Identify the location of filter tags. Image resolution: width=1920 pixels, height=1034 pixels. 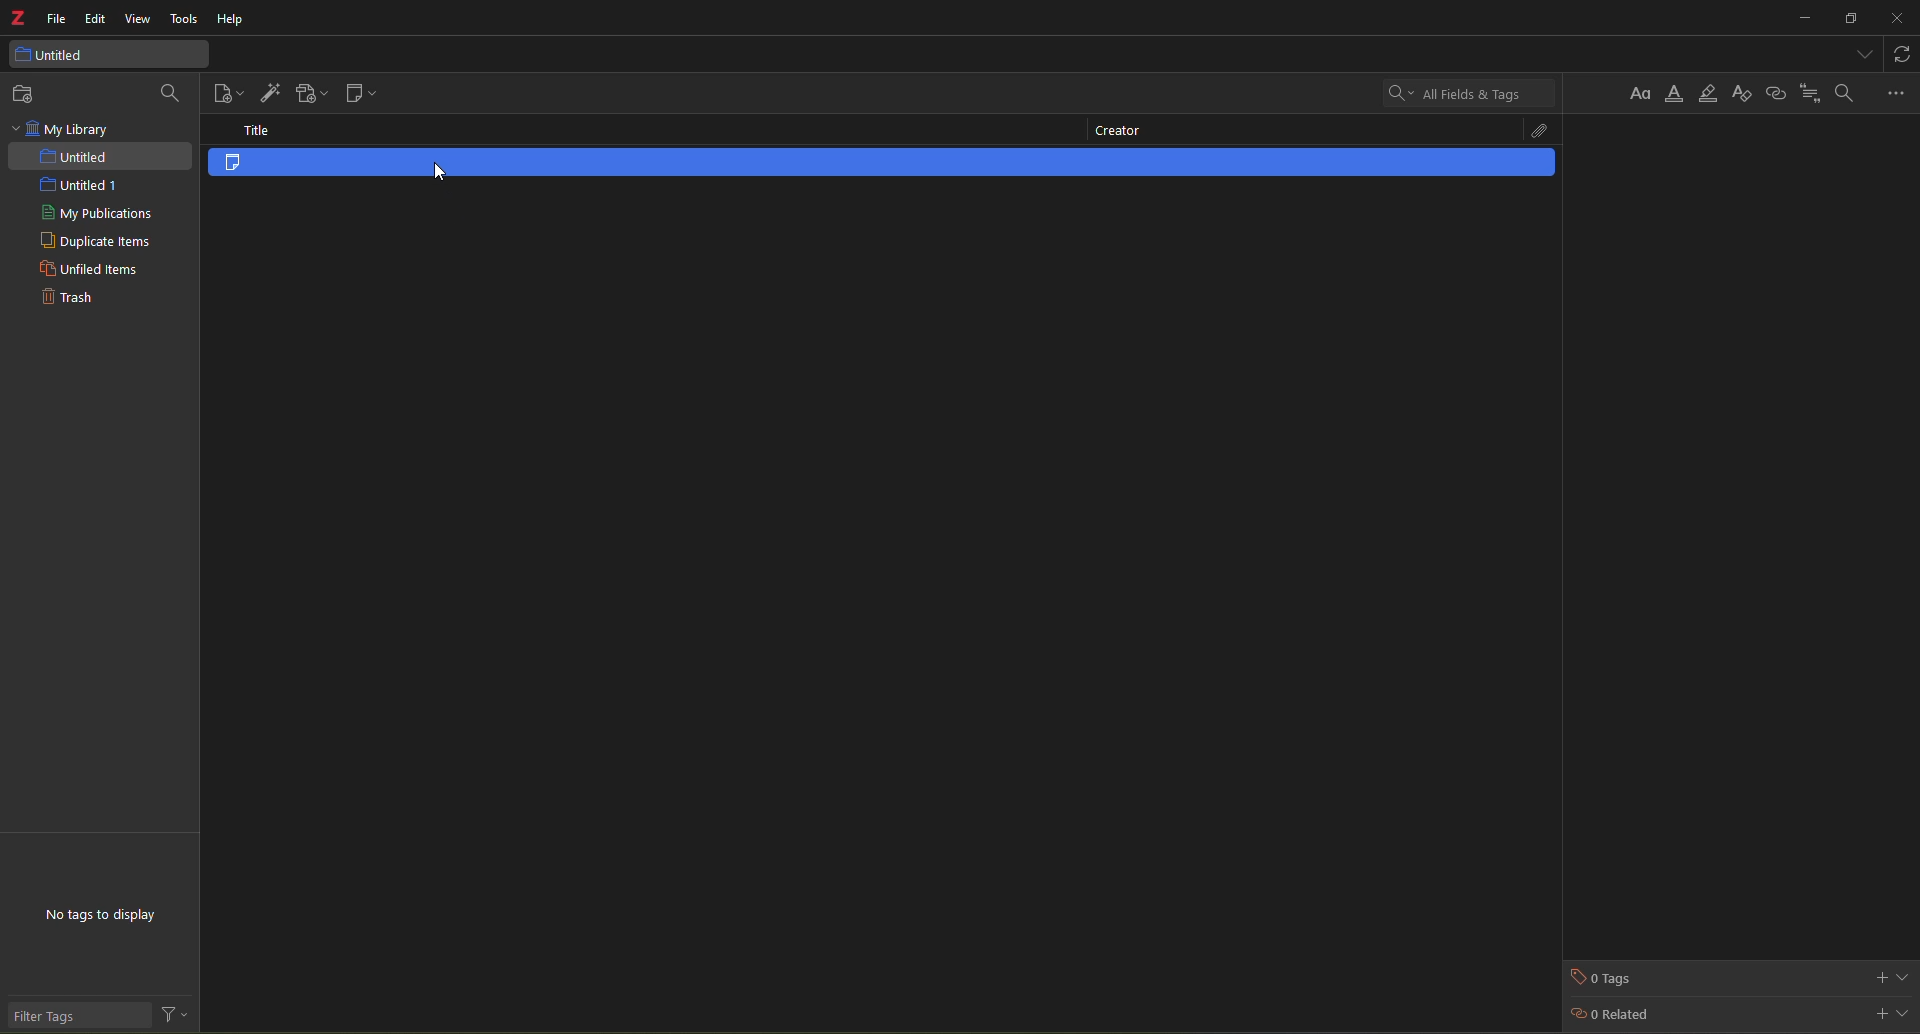
(52, 1016).